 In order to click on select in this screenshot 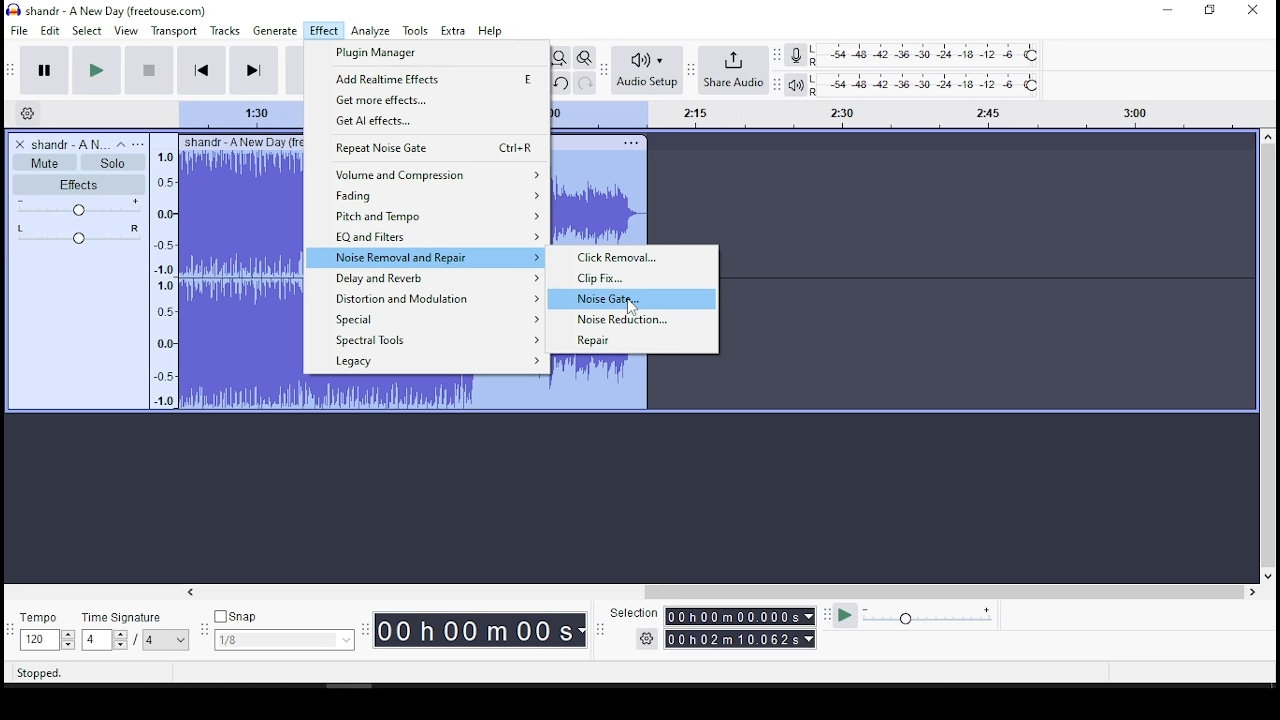, I will do `click(88, 31)`.